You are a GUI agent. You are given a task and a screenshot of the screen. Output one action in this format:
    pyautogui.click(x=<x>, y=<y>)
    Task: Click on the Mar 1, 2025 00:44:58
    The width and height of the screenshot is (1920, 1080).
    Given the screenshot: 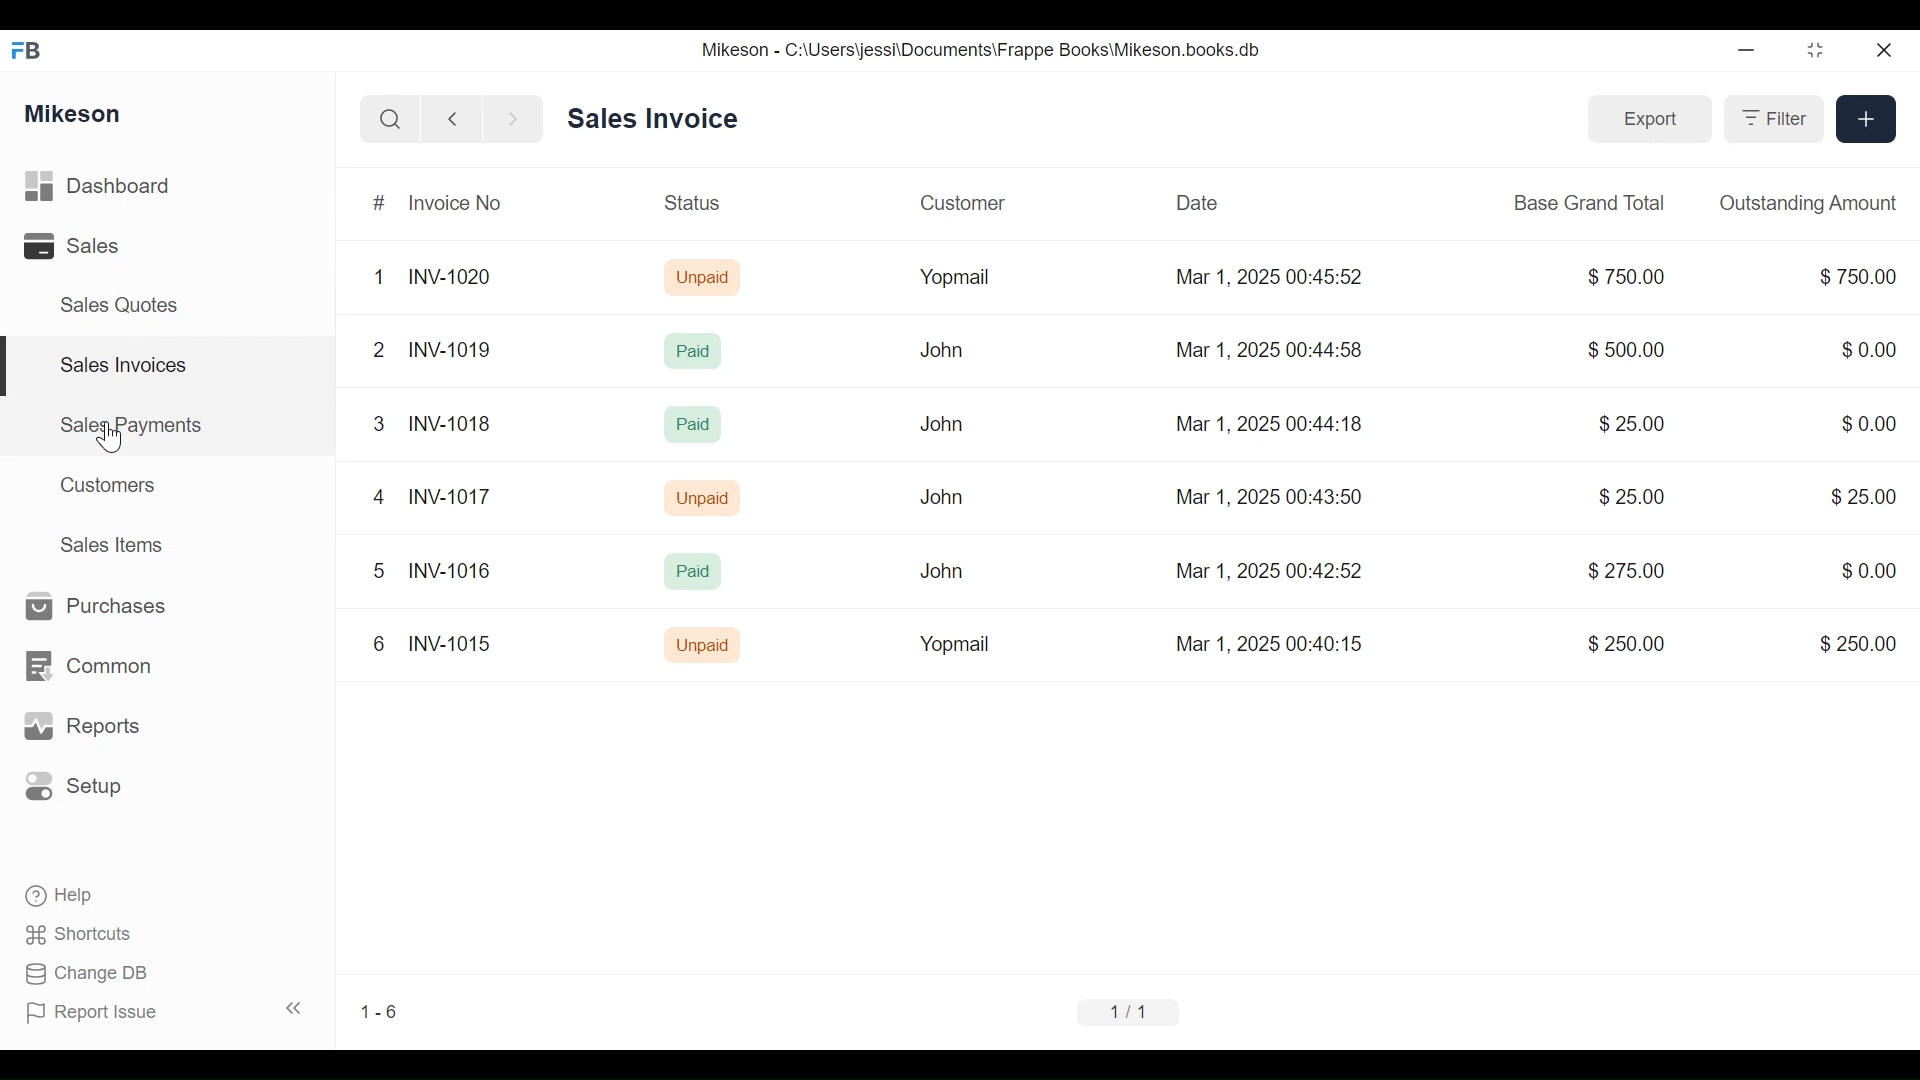 What is the action you would take?
    pyautogui.click(x=1268, y=349)
    